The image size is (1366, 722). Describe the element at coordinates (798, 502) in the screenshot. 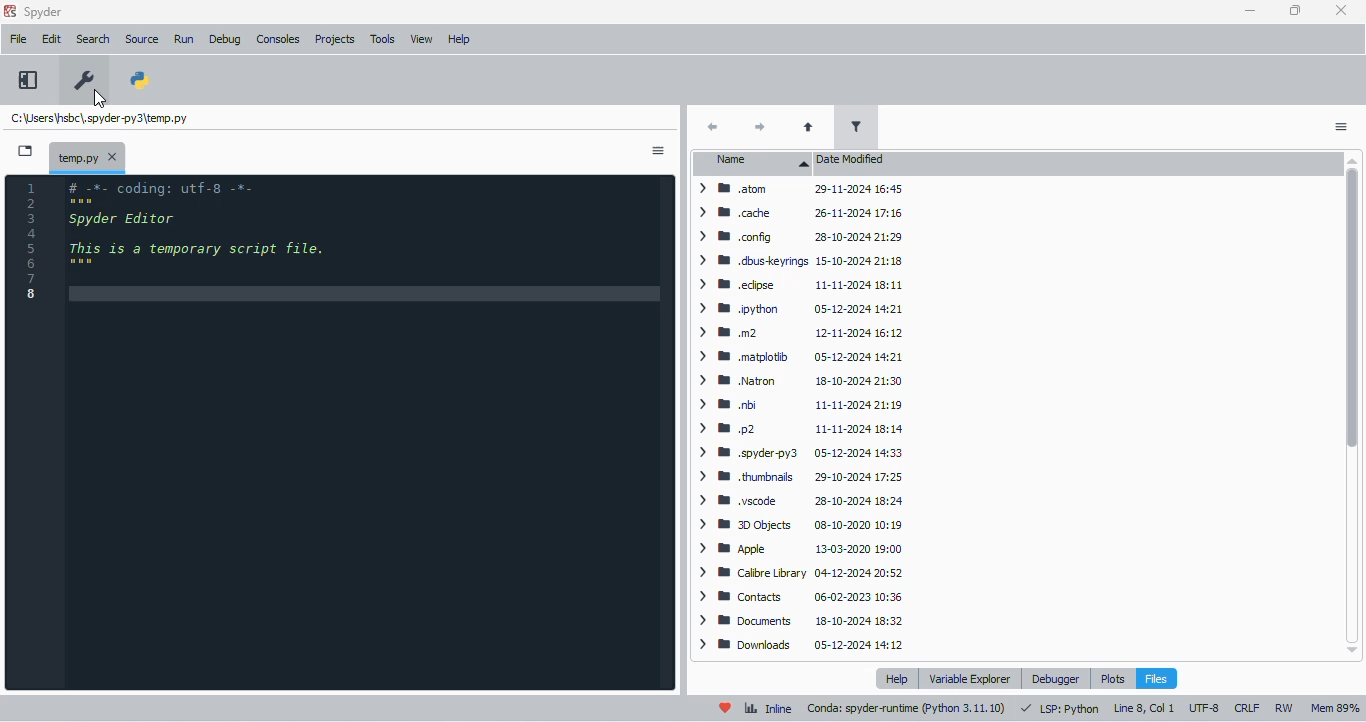

I see `> WB .yscode = 28-10-2024 18:24` at that location.